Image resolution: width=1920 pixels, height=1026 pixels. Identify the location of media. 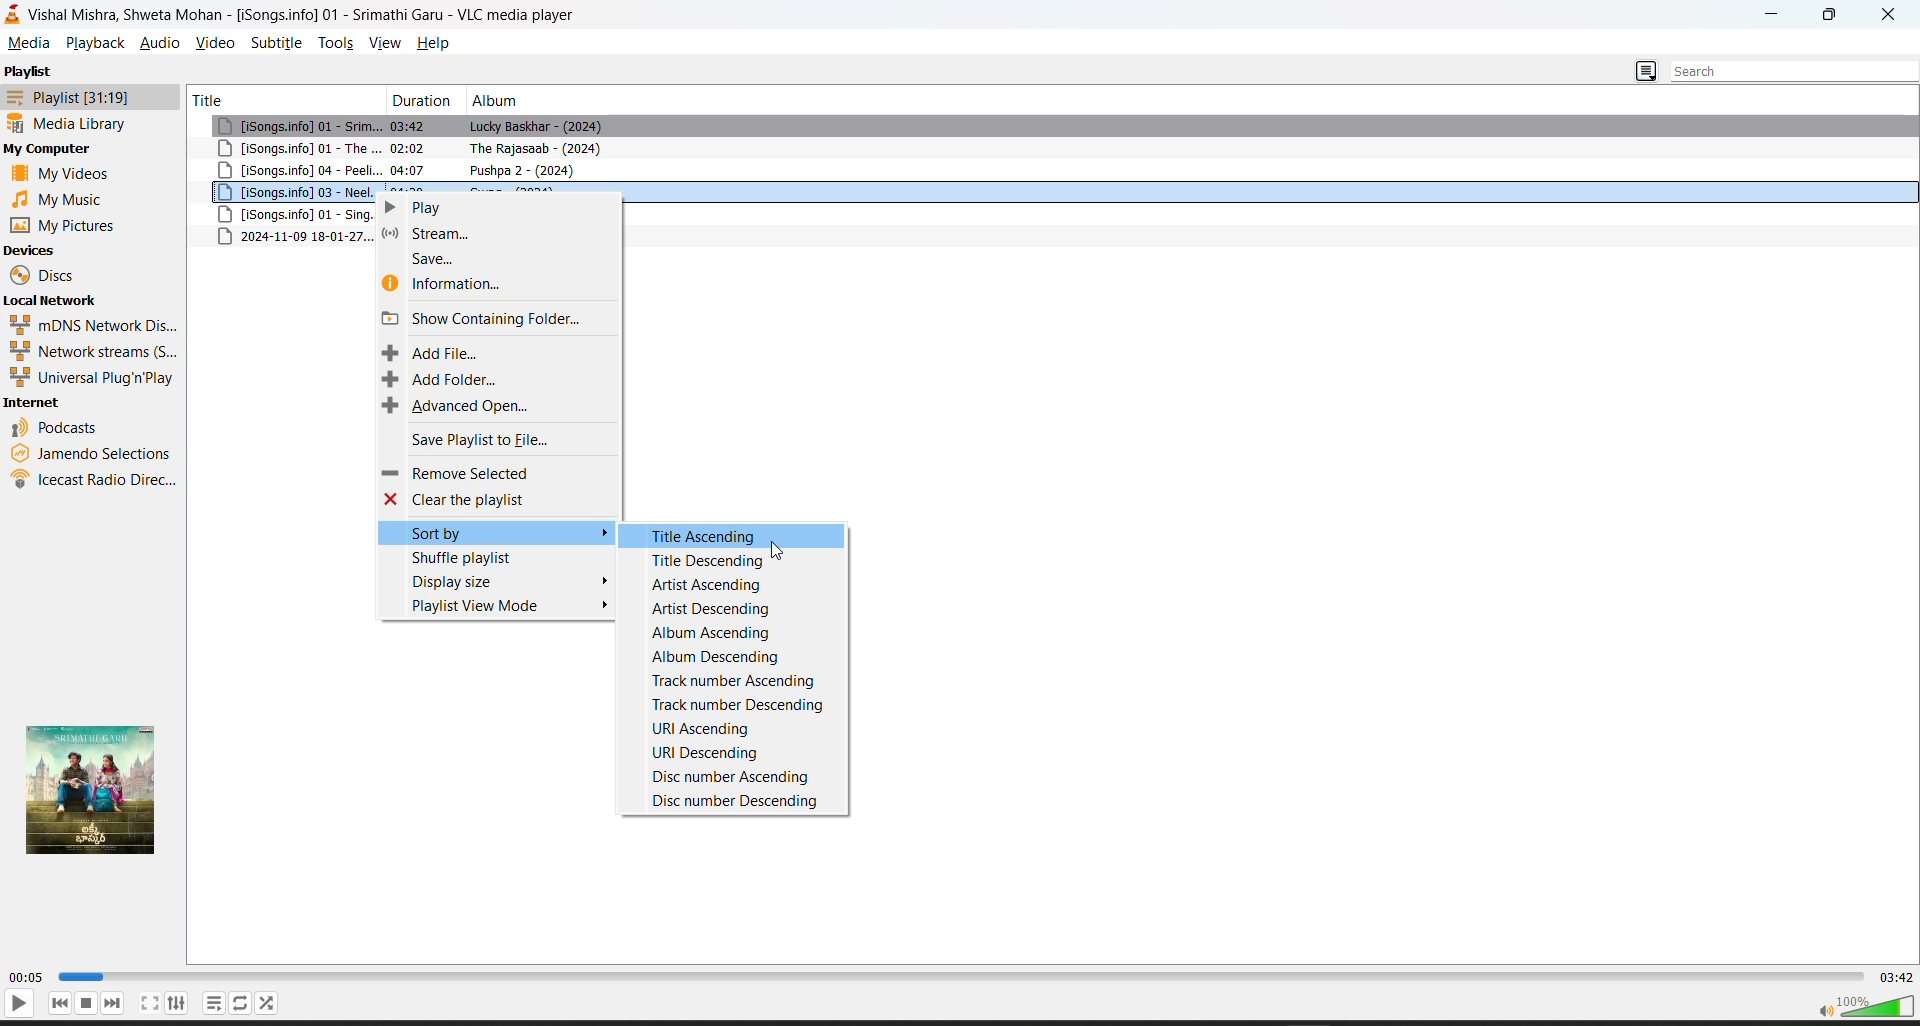
(28, 44).